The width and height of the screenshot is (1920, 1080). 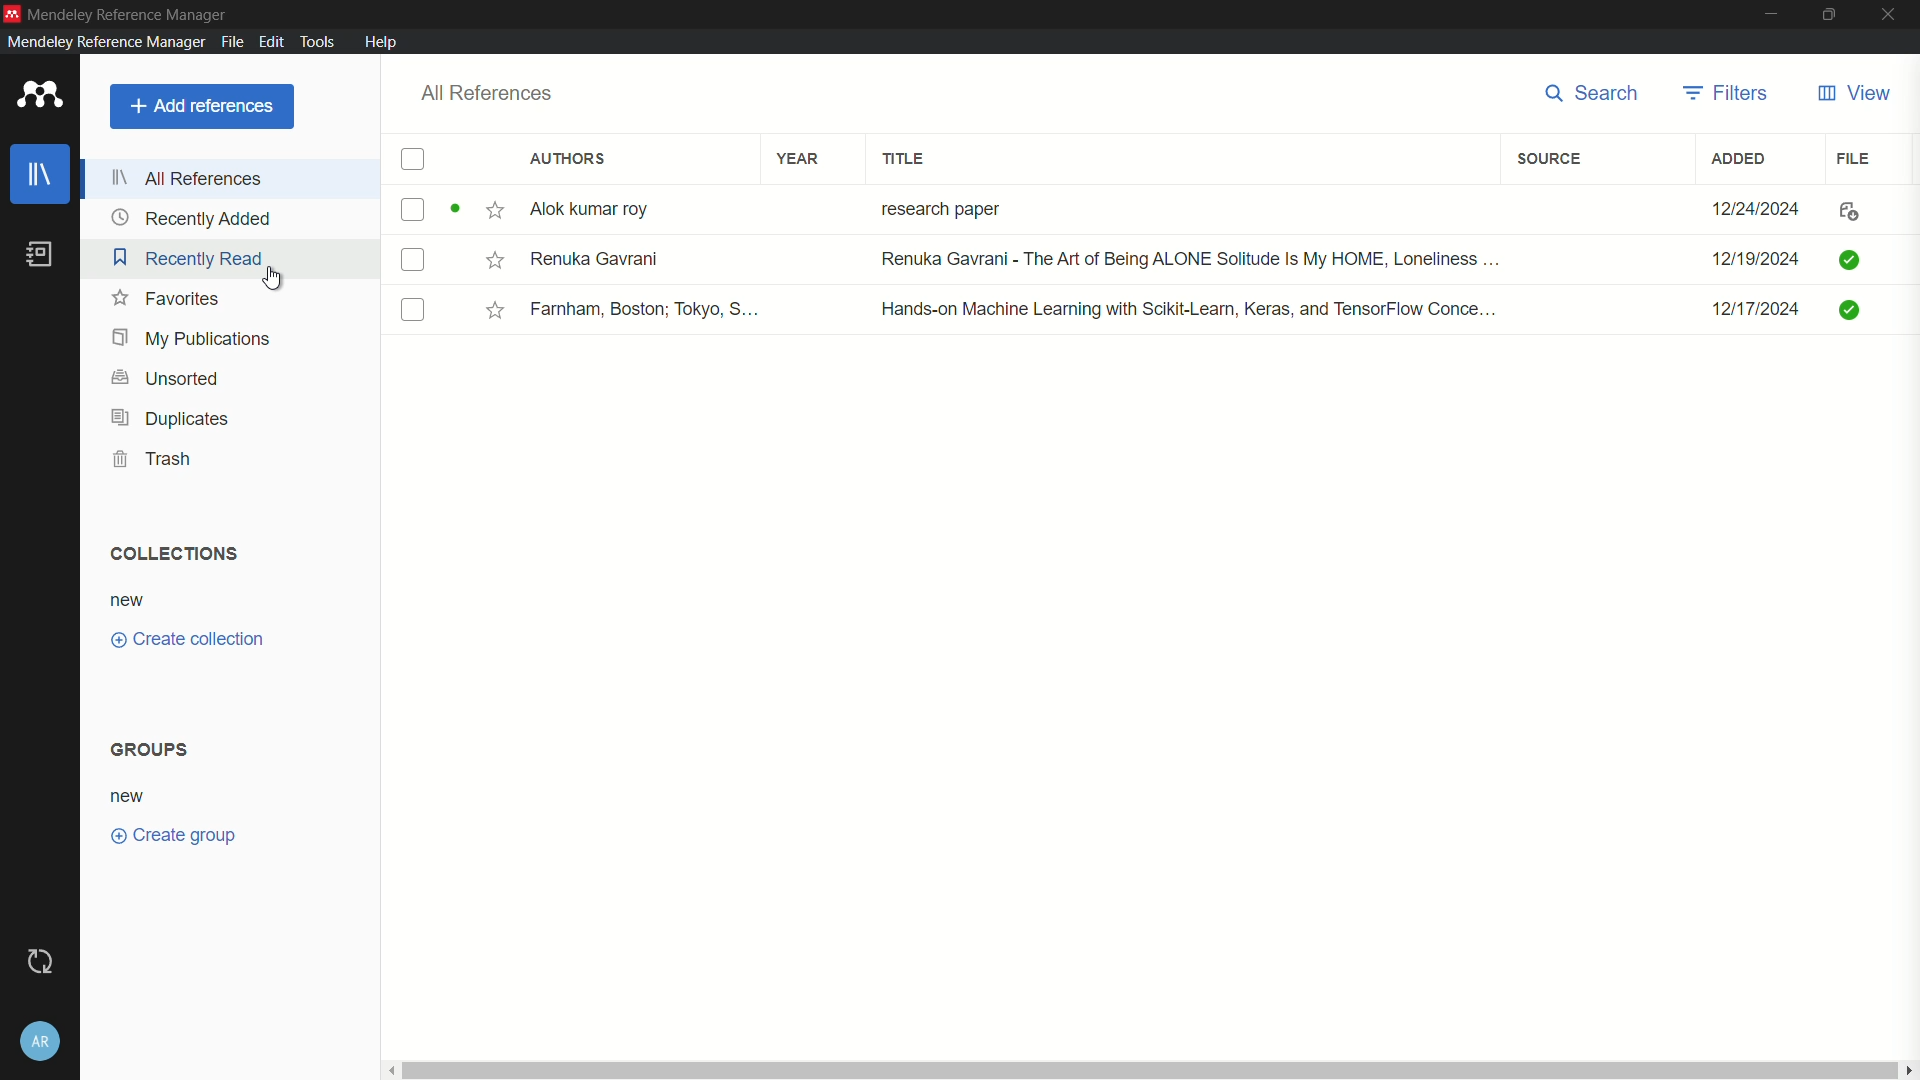 What do you see at coordinates (569, 158) in the screenshot?
I see `authors` at bounding box center [569, 158].